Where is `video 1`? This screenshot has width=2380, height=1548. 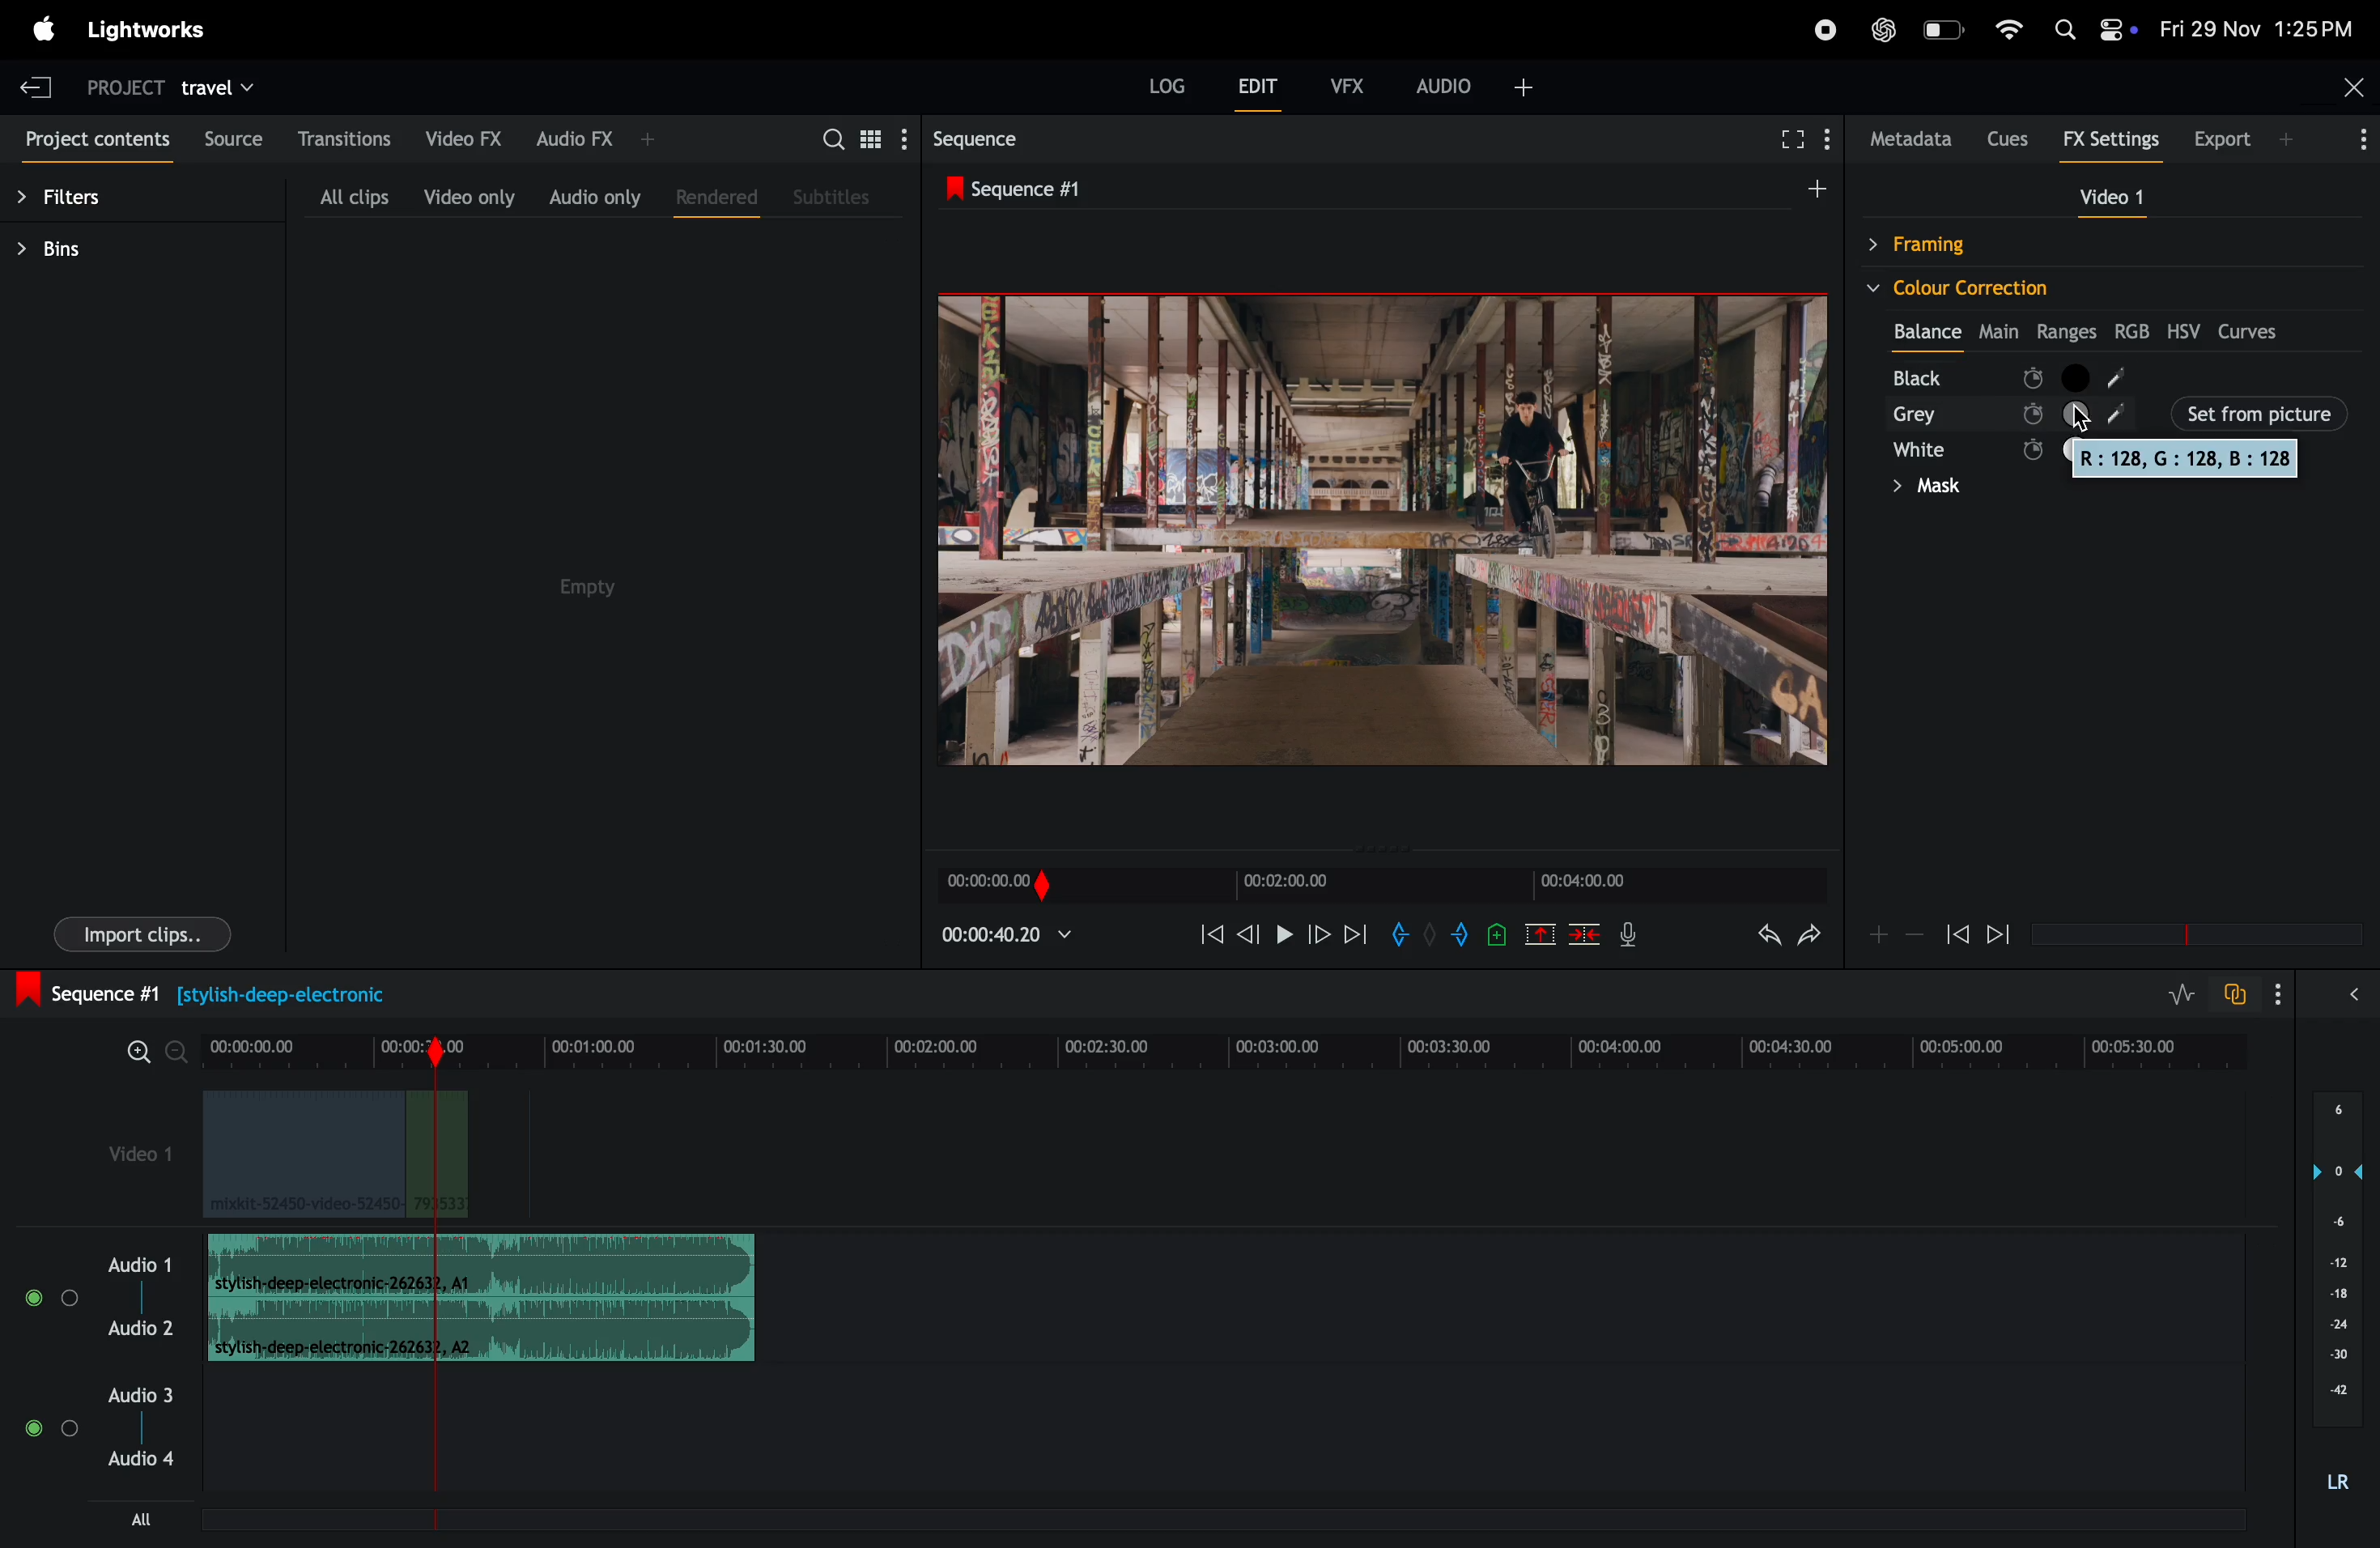
video 1 is located at coordinates (128, 1149).